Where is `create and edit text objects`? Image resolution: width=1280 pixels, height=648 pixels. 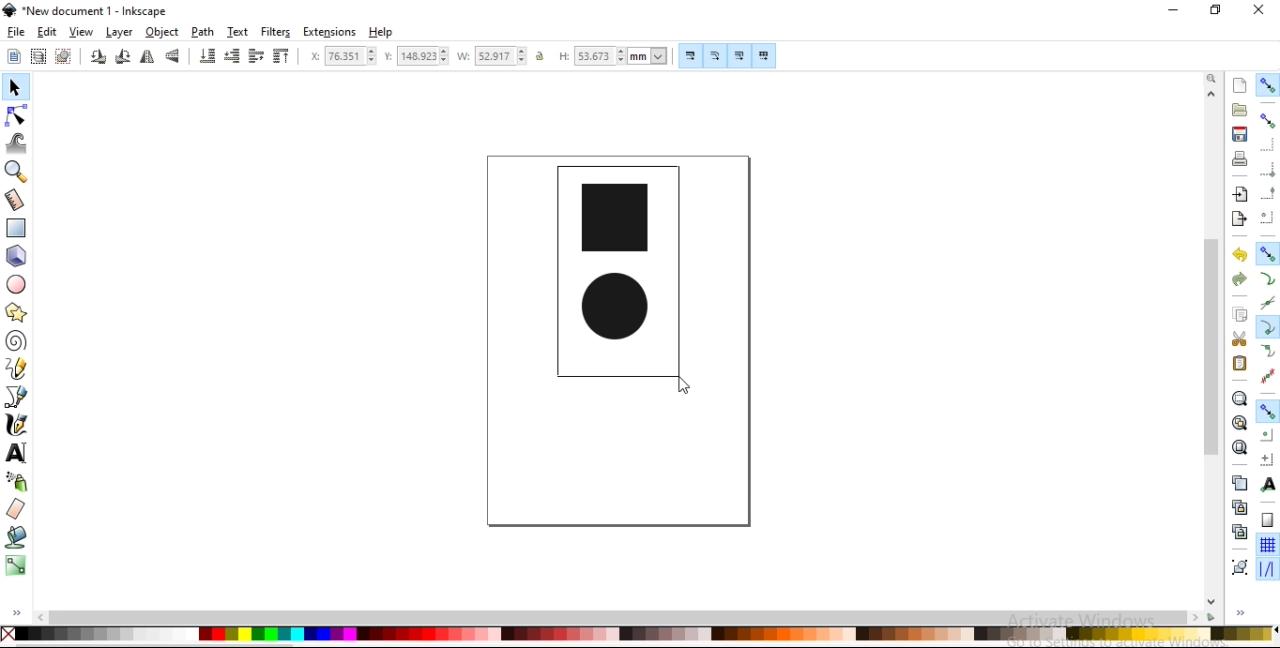
create and edit text objects is located at coordinates (16, 452).